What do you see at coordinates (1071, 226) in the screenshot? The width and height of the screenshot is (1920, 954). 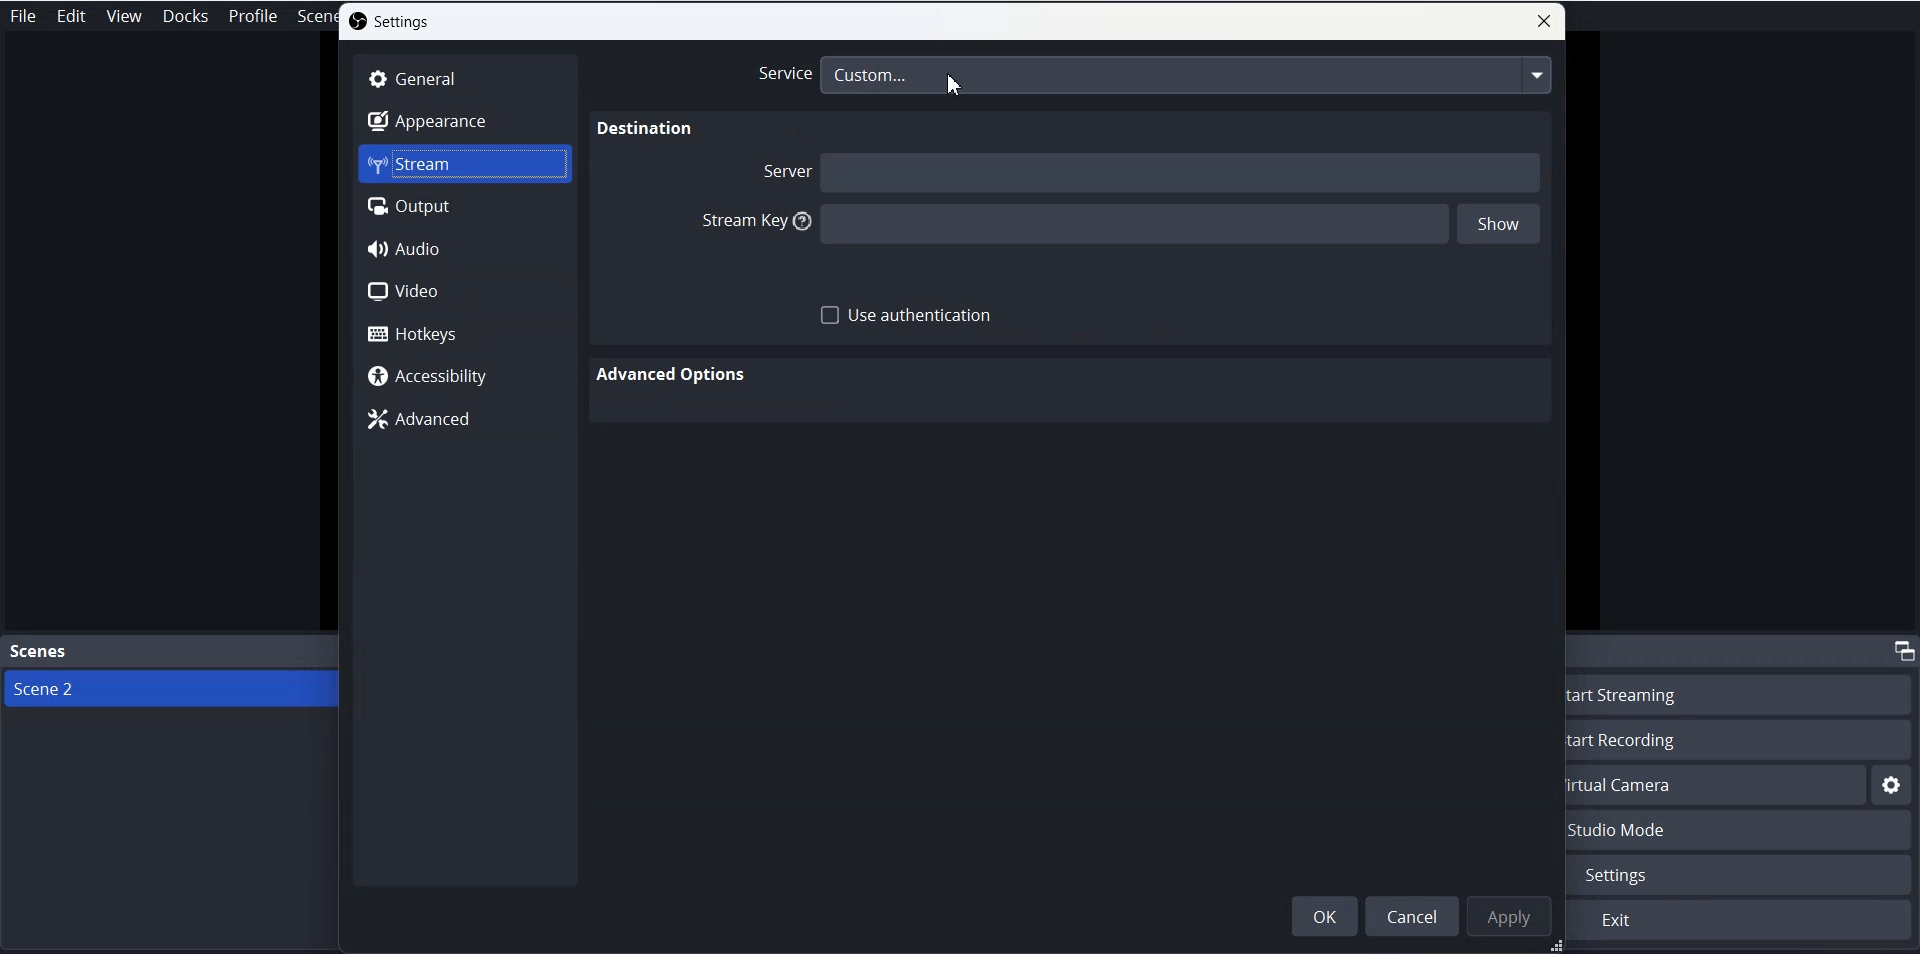 I see `Stream key` at bounding box center [1071, 226].